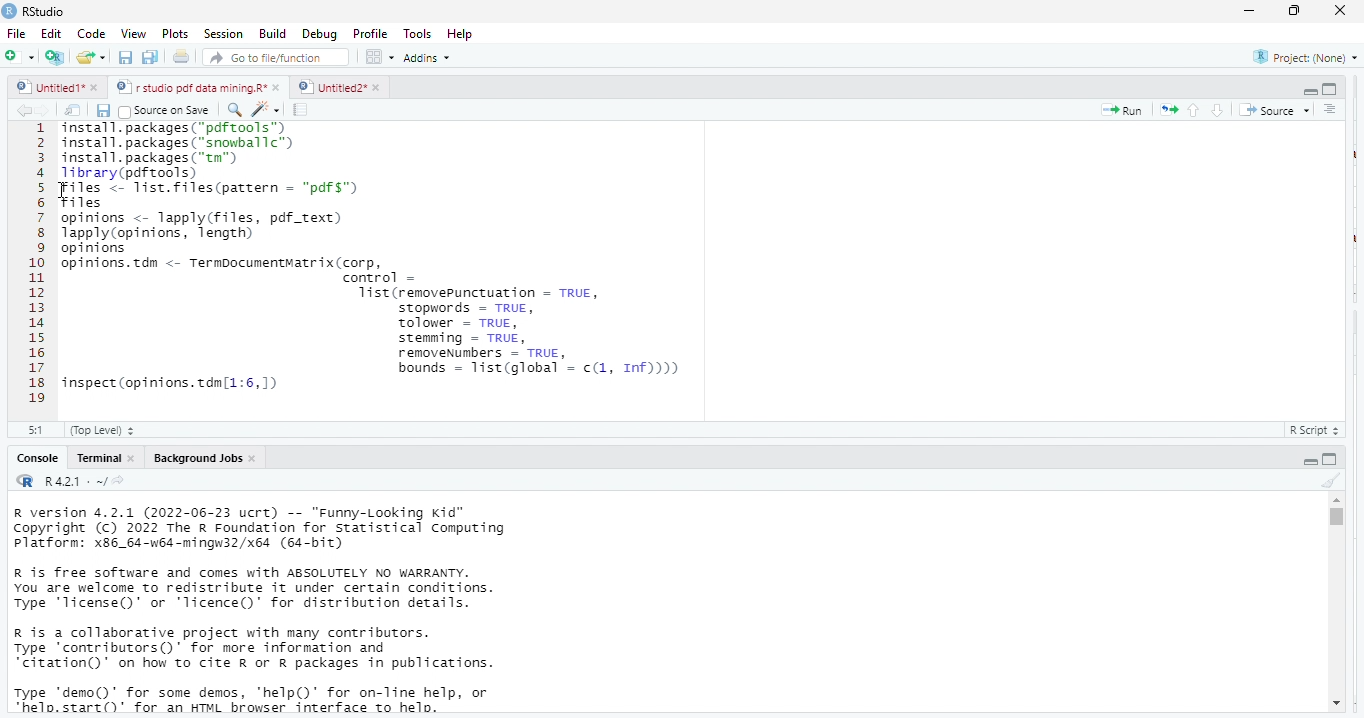 Image resolution: width=1364 pixels, height=718 pixels. I want to click on print the current file, so click(182, 58).